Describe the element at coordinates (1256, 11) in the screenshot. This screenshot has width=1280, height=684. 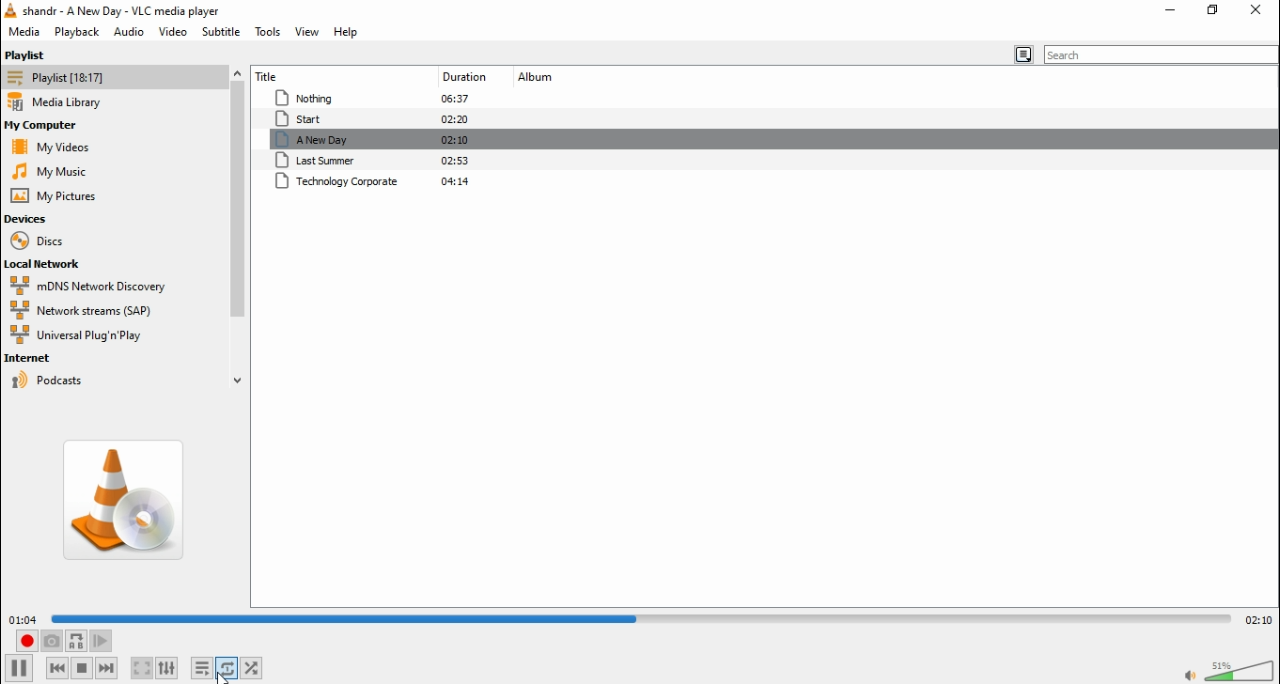
I see `close window` at that location.